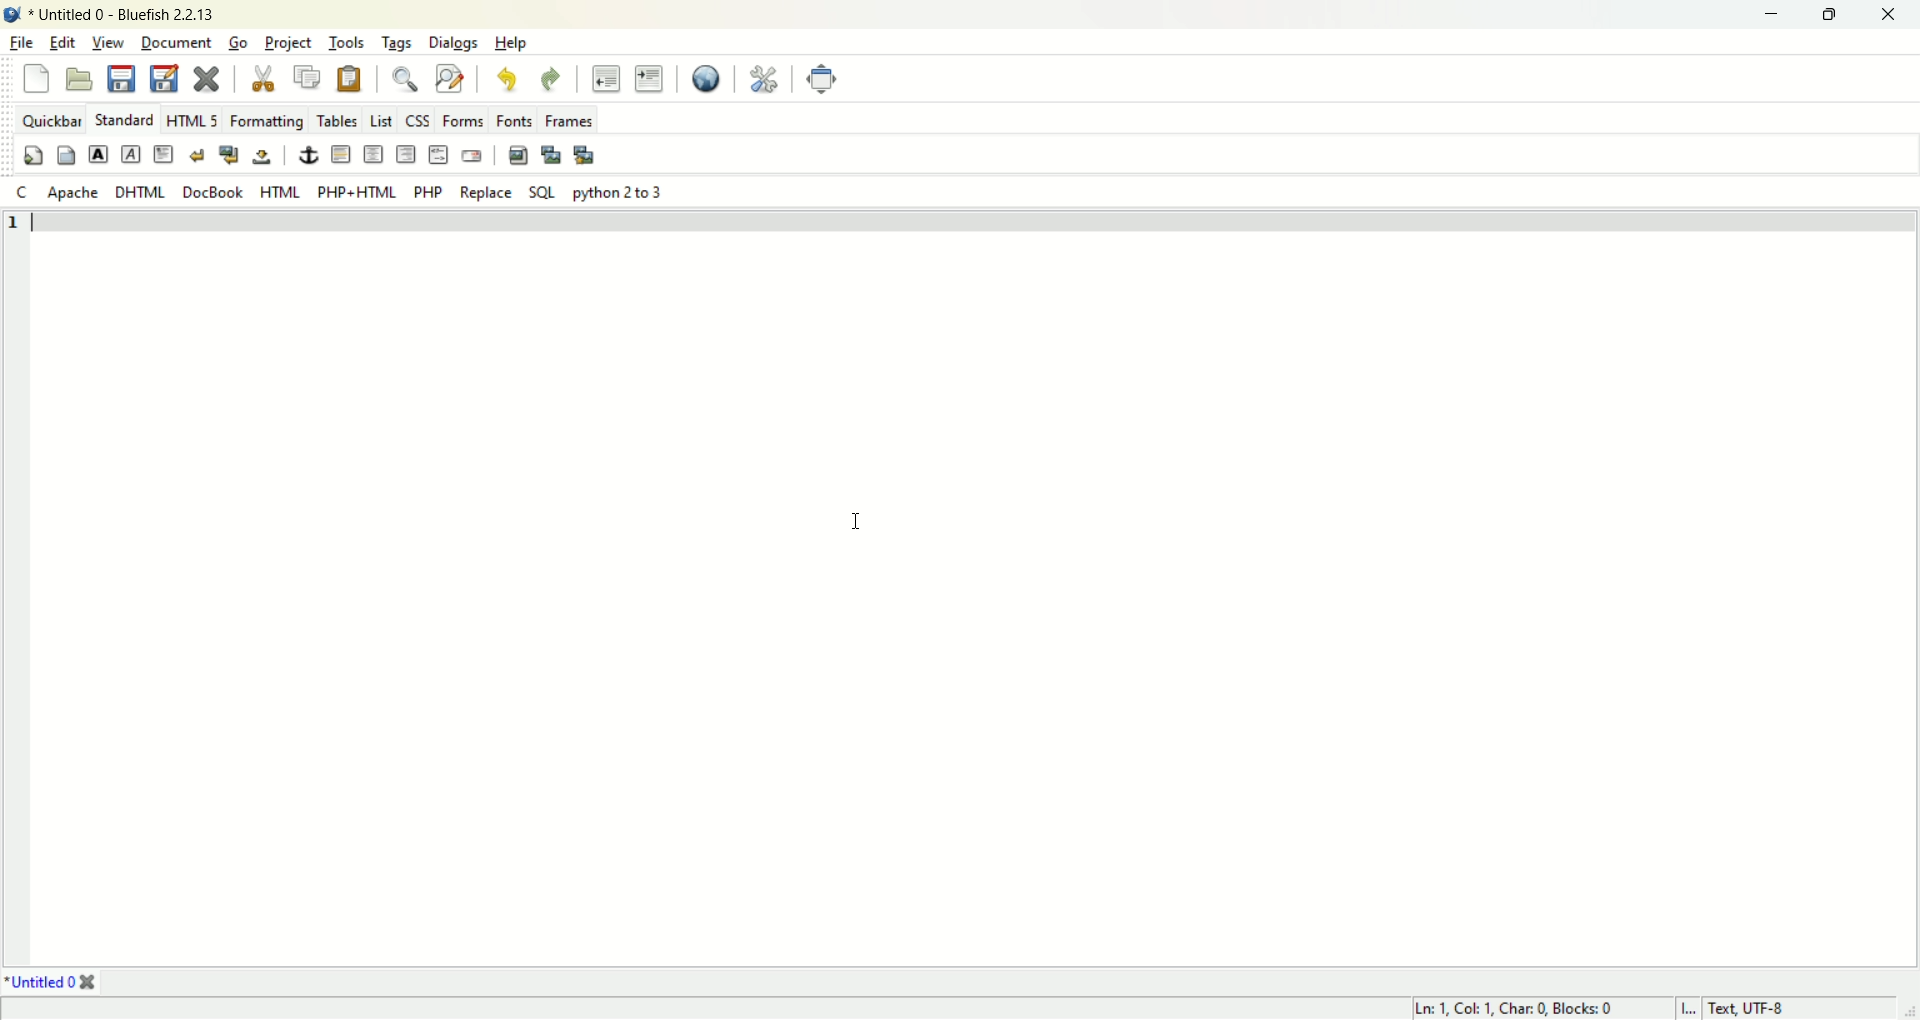 This screenshot has height=1020, width=1920. Describe the element at coordinates (465, 120) in the screenshot. I see `forms` at that location.